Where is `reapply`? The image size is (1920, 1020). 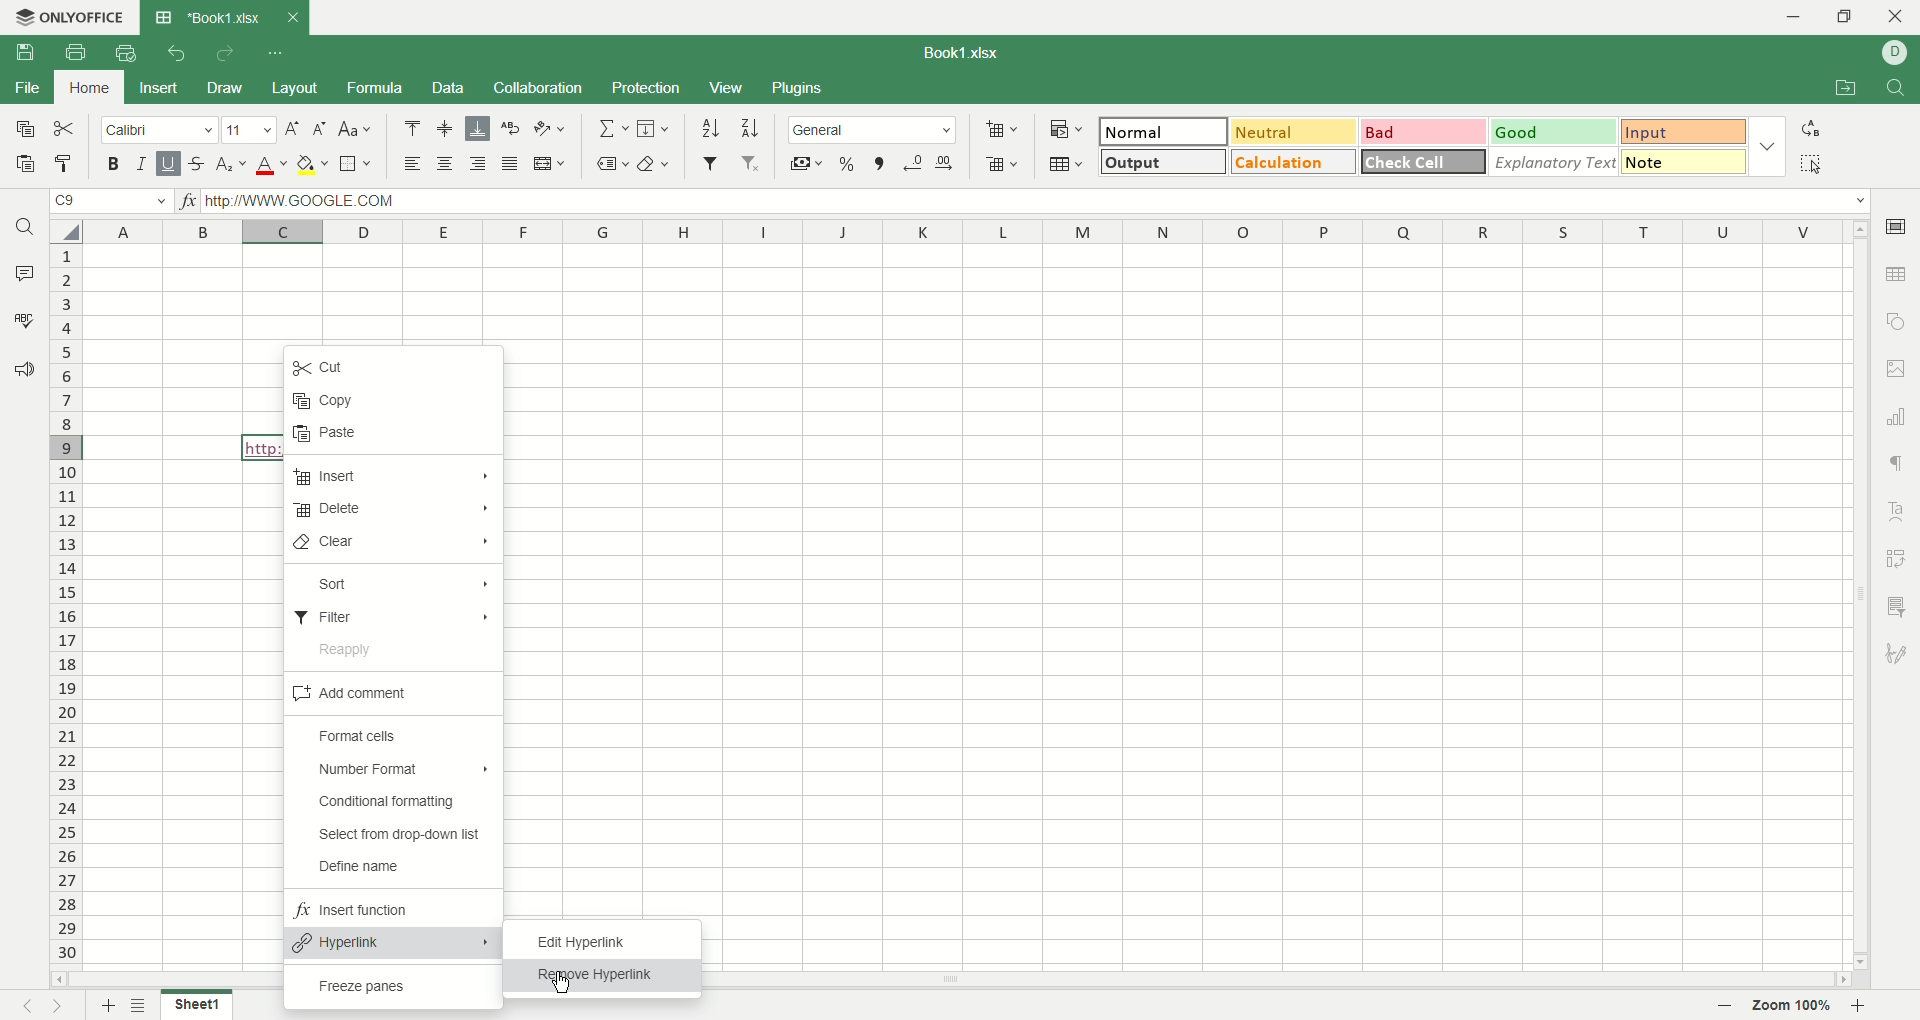 reapply is located at coordinates (356, 651).